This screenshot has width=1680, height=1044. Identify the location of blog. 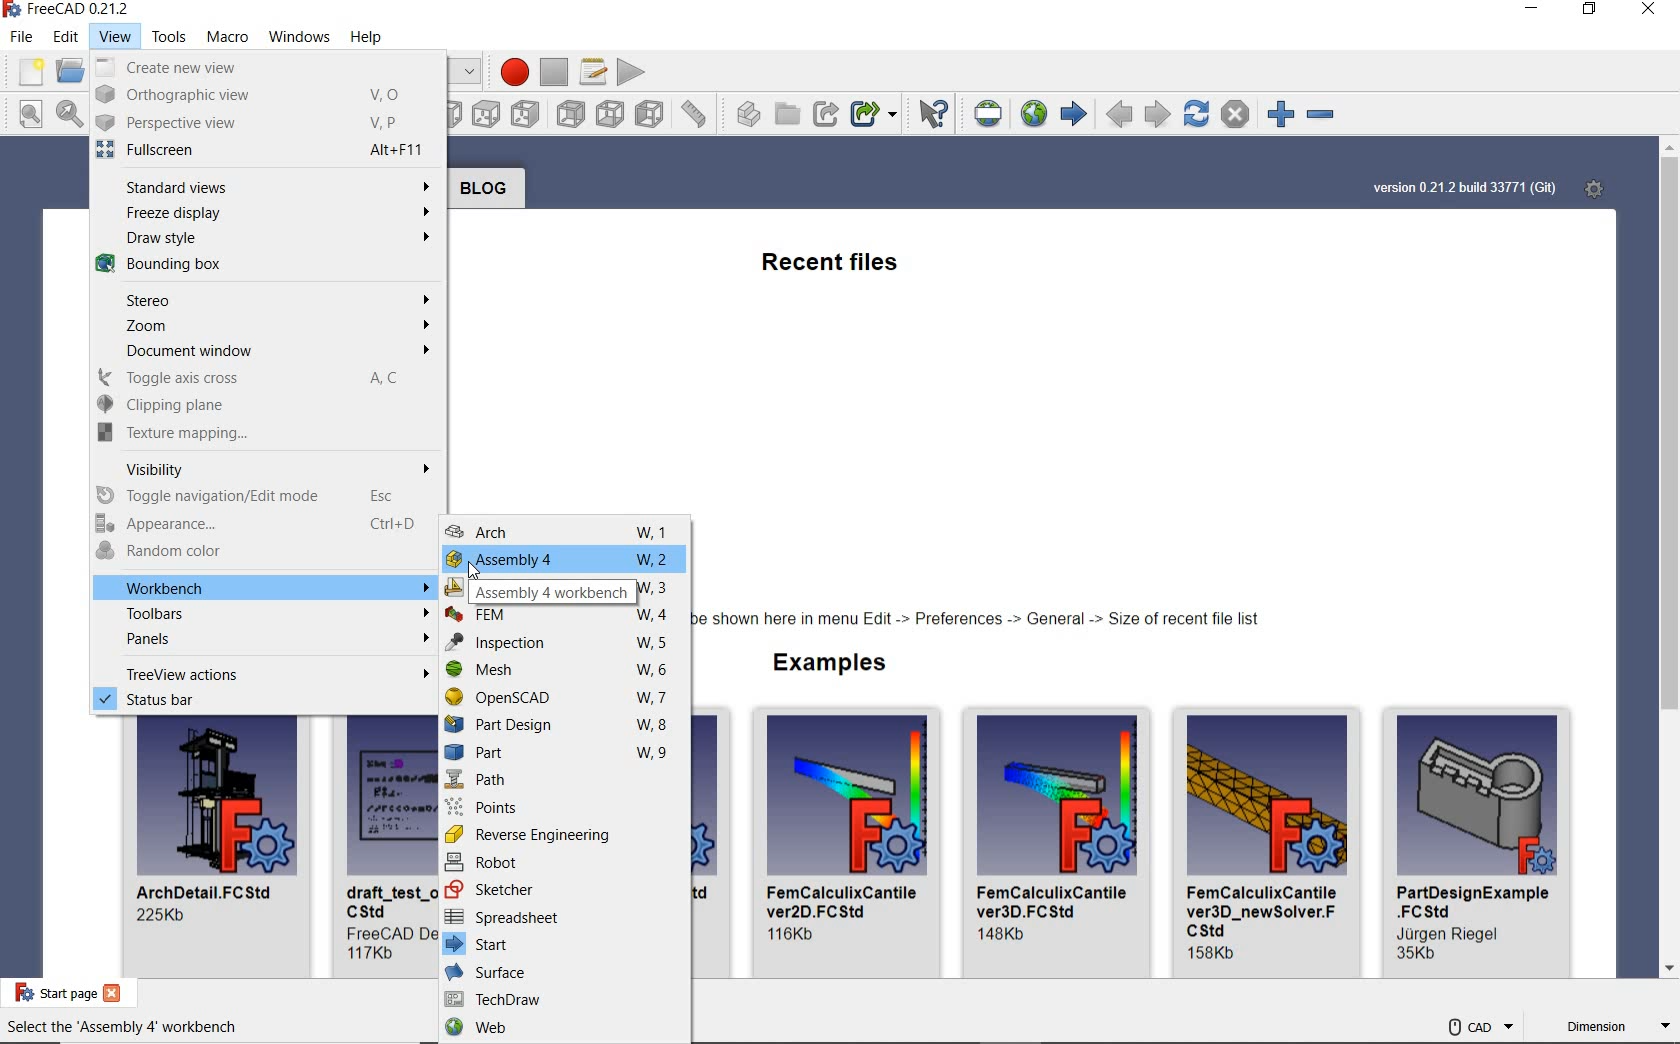
(481, 188).